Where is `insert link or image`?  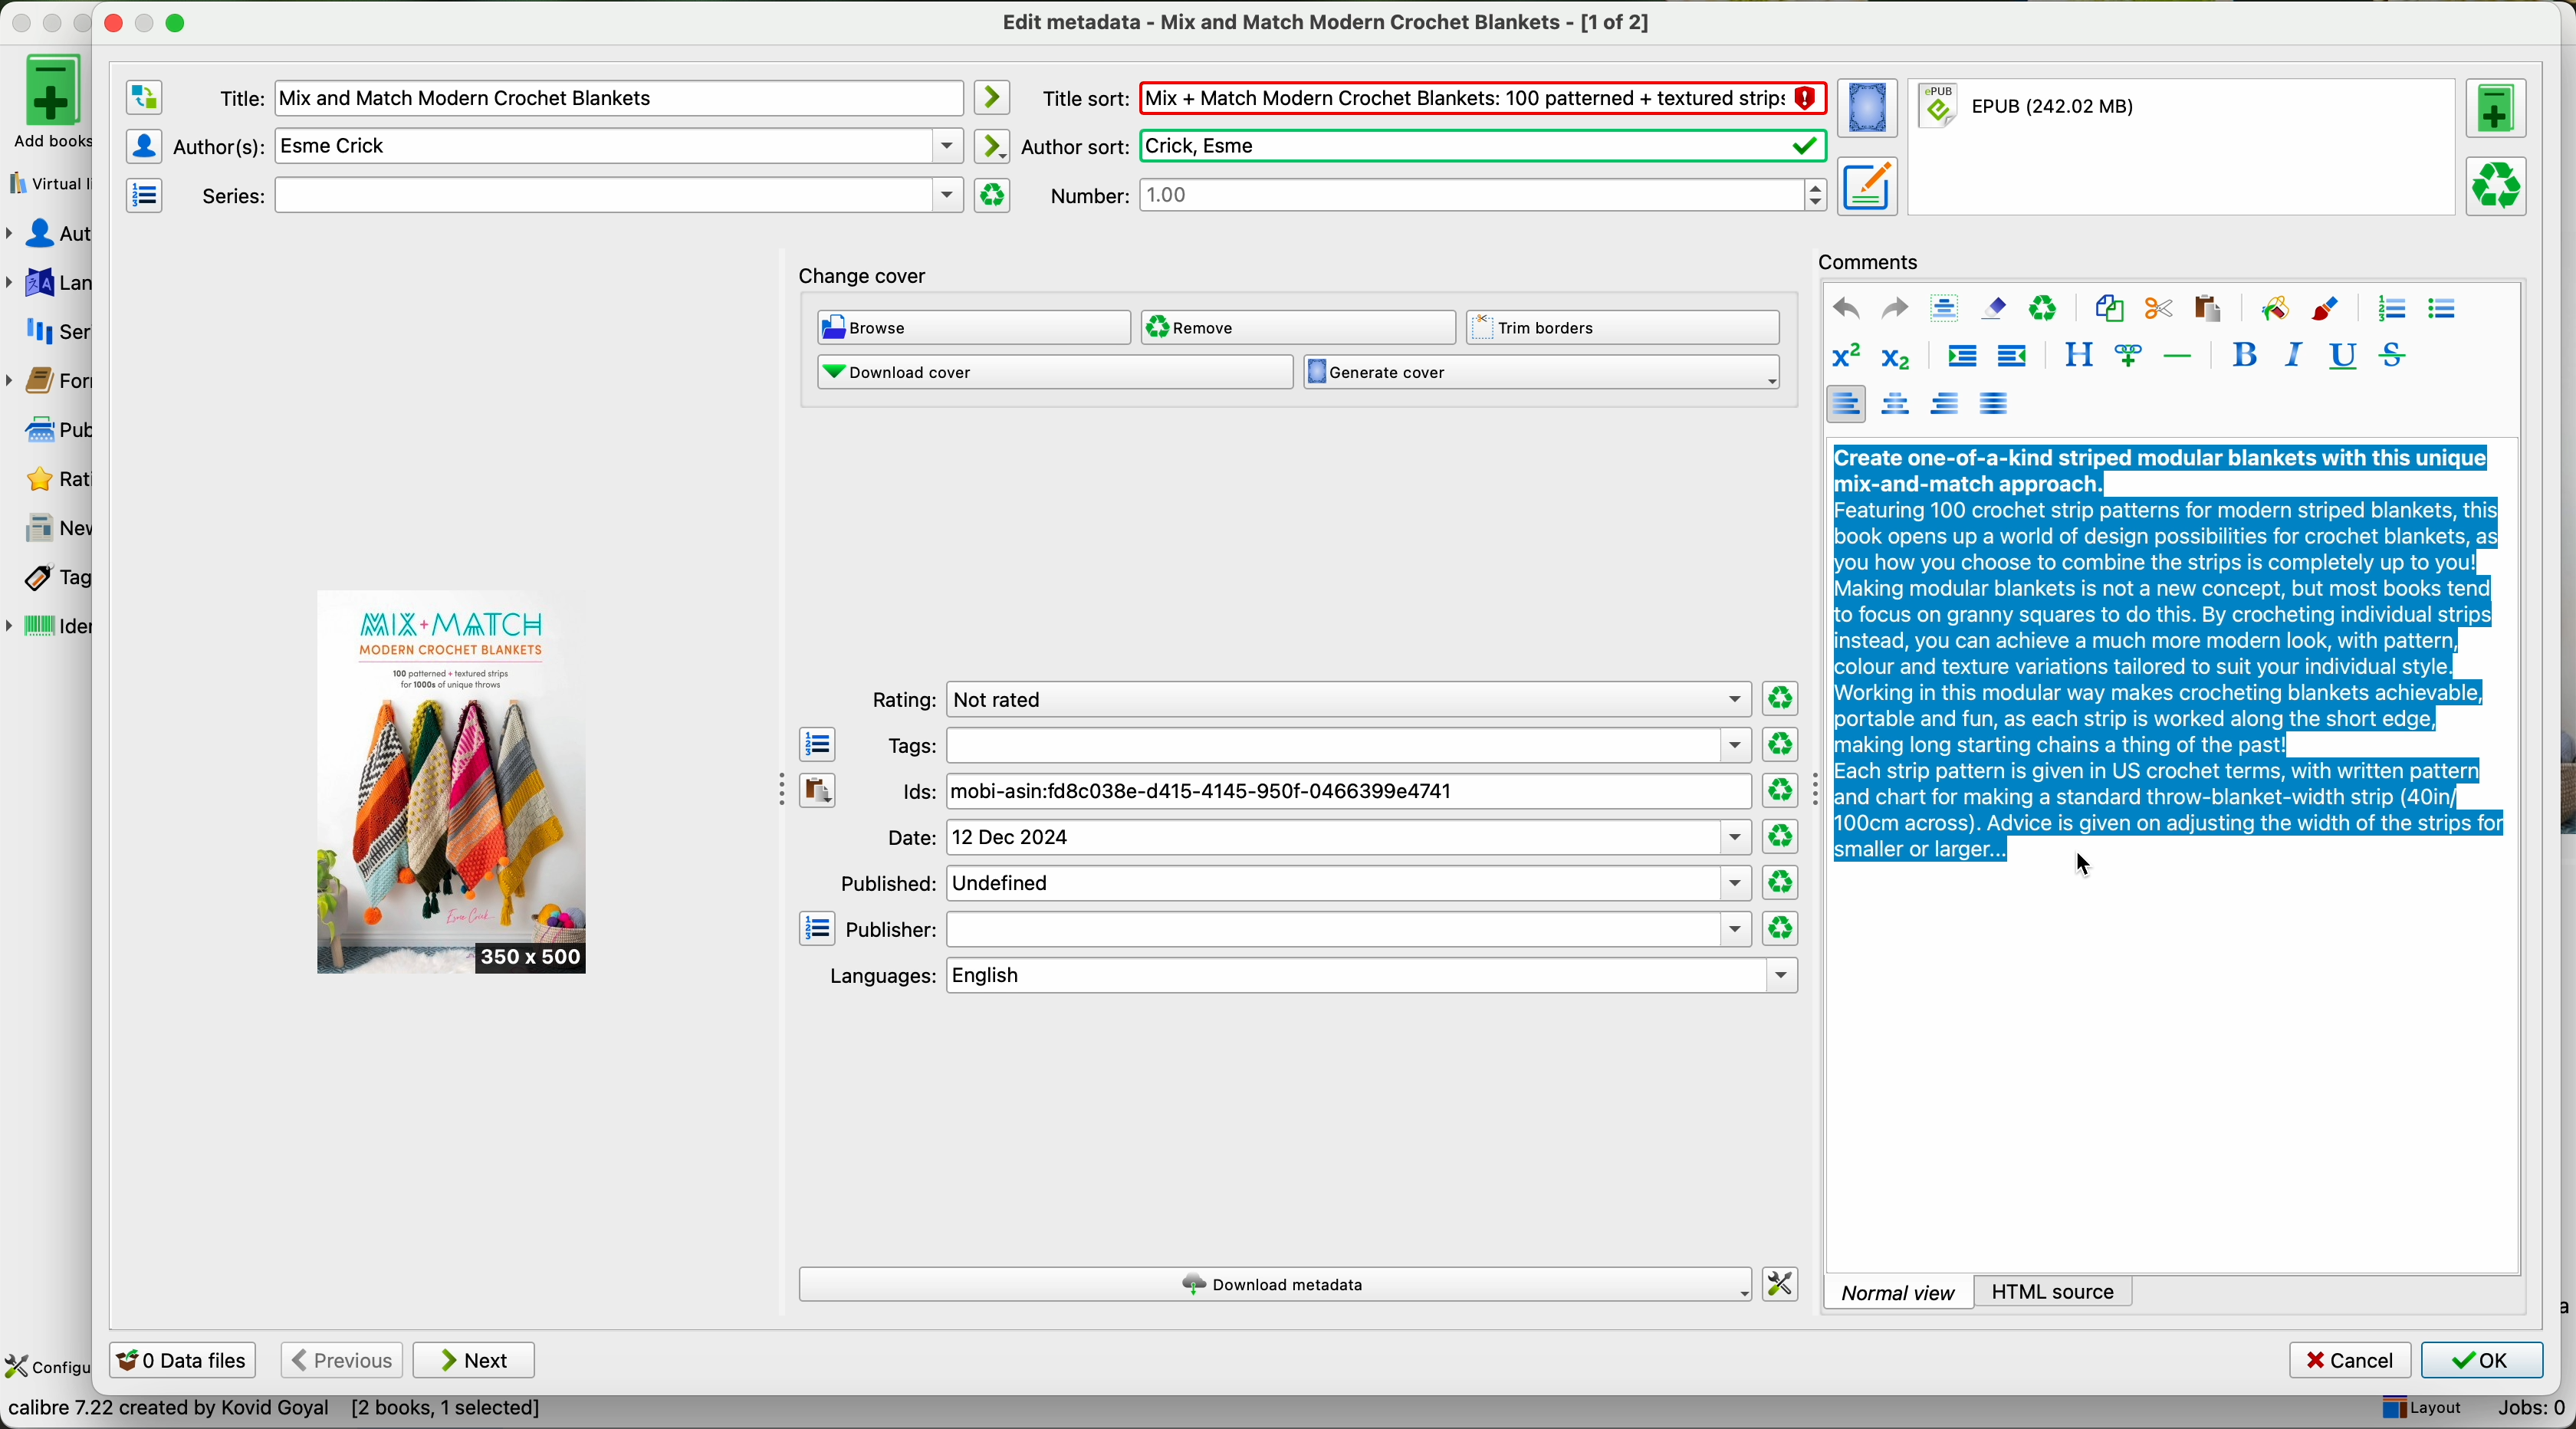 insert link or image is located at coordinates (2128, 355).